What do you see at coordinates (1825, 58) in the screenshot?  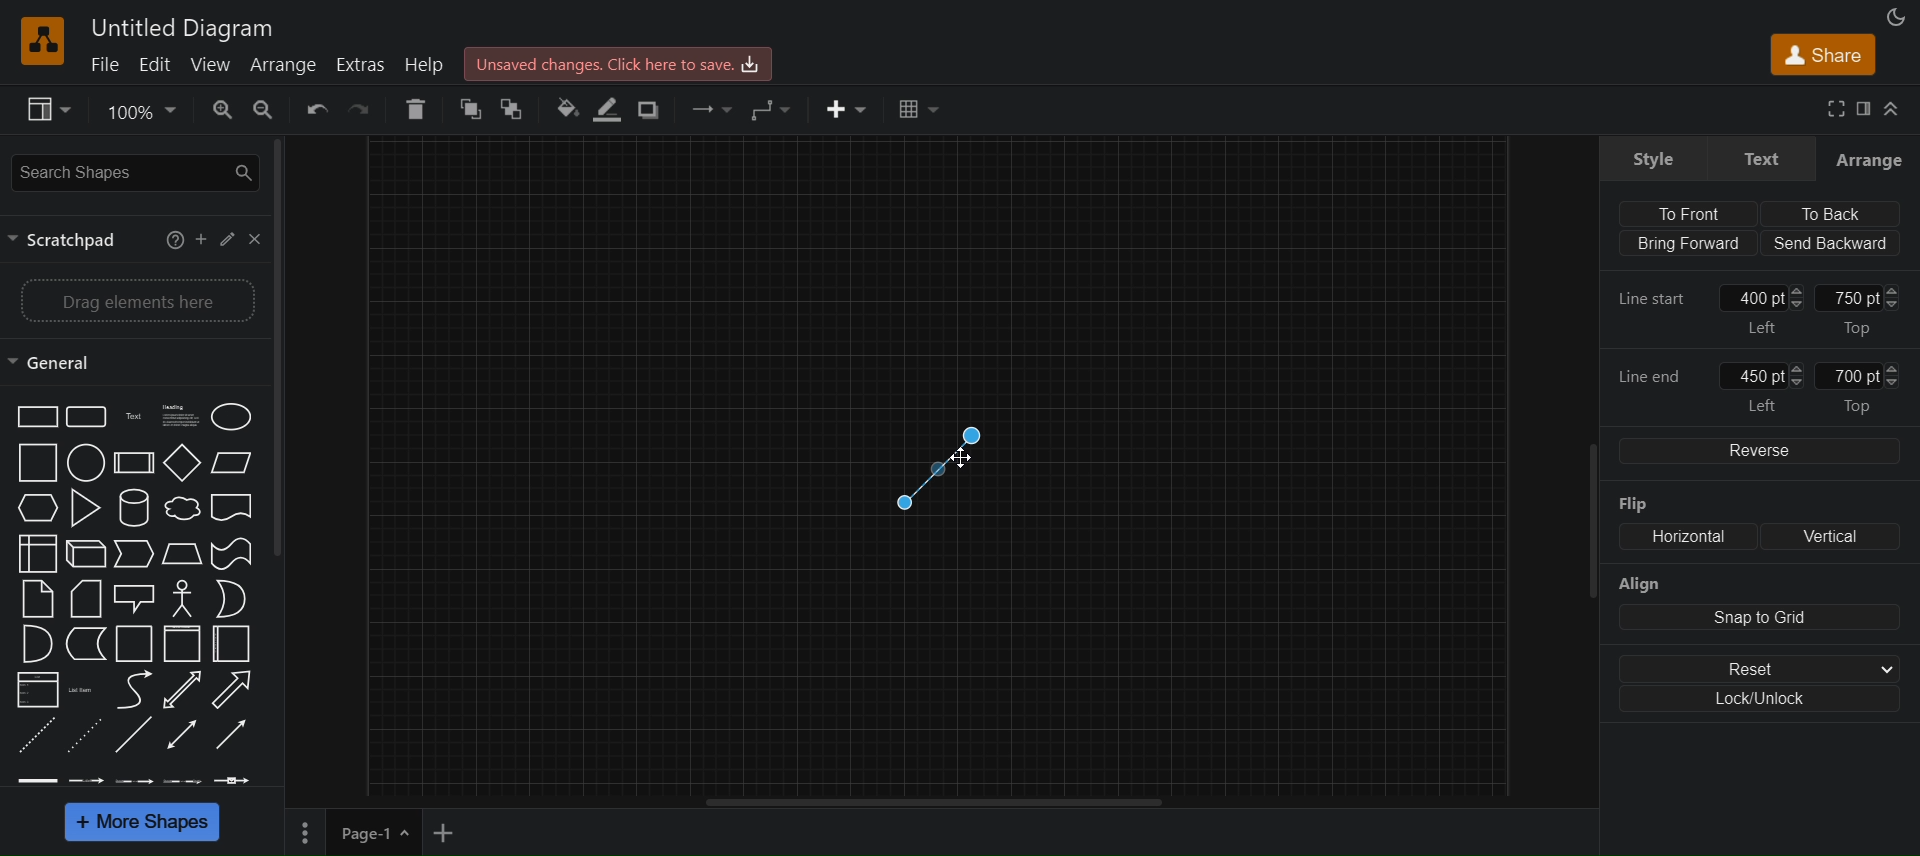 I see `share` at bounding box center [1825, 58].